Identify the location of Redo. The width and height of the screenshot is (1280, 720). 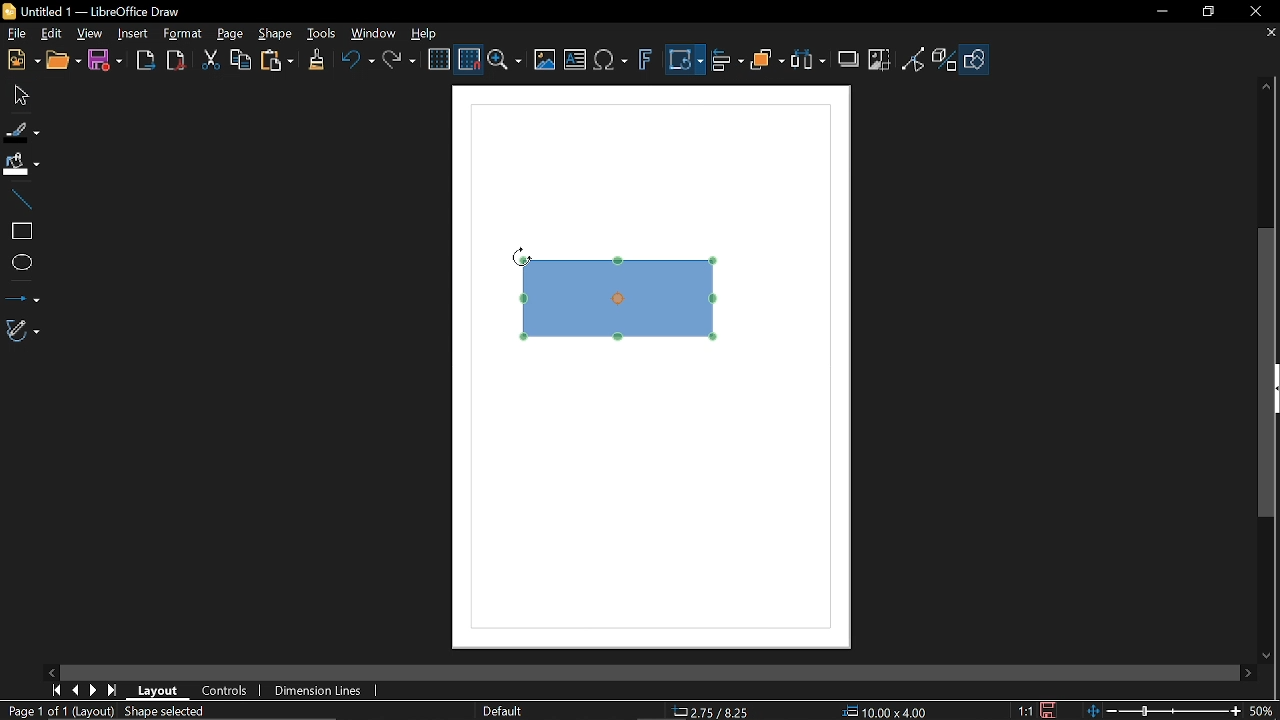
(398, 62).